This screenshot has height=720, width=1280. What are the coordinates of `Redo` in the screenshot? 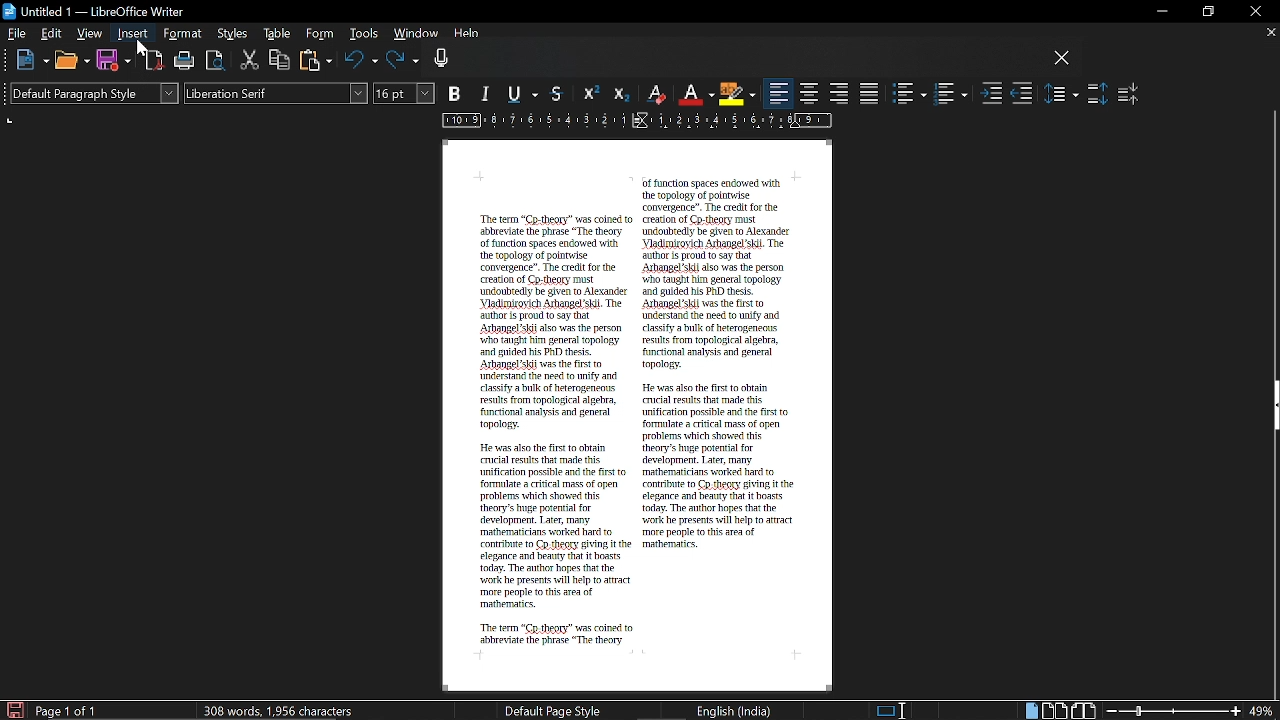 It's located at (403, 61).